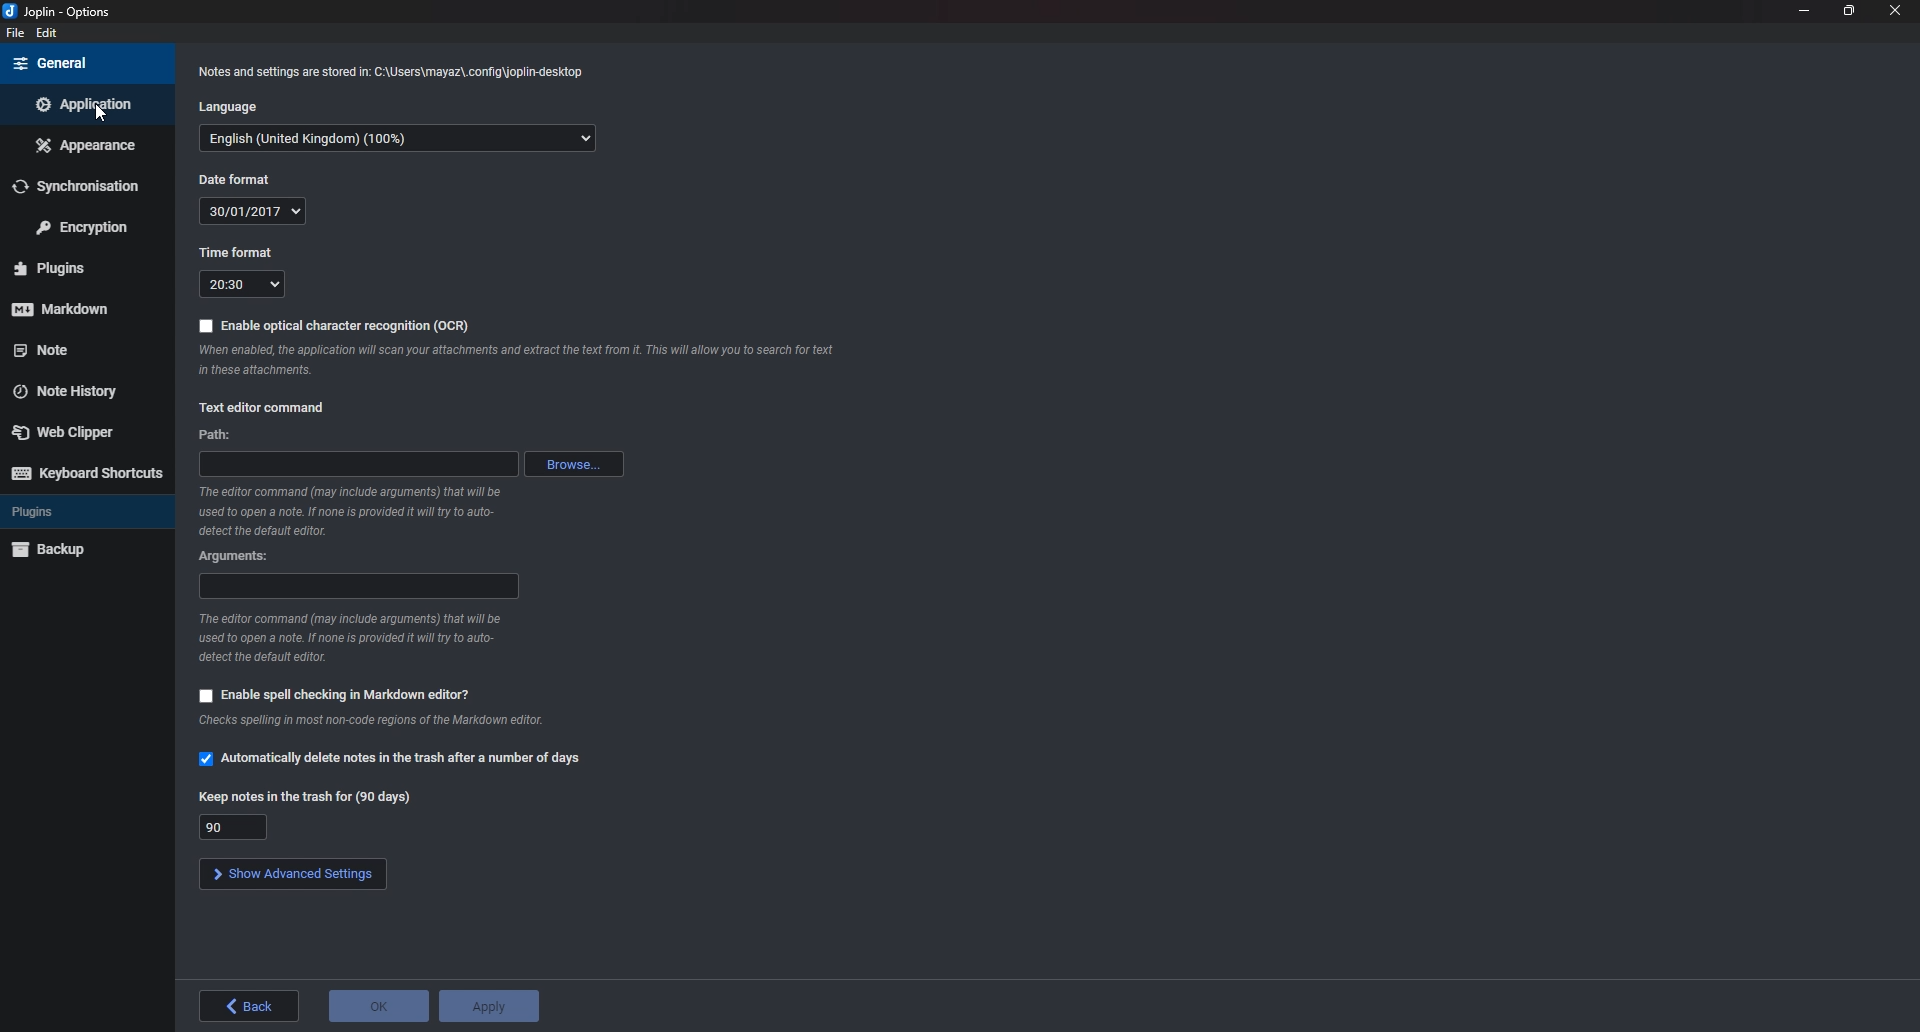 The image size is (1920, 1032). What do you see at coordinates (490, 1007) in the screenshot?
I see `apply` at bounding box center [490, 1007].